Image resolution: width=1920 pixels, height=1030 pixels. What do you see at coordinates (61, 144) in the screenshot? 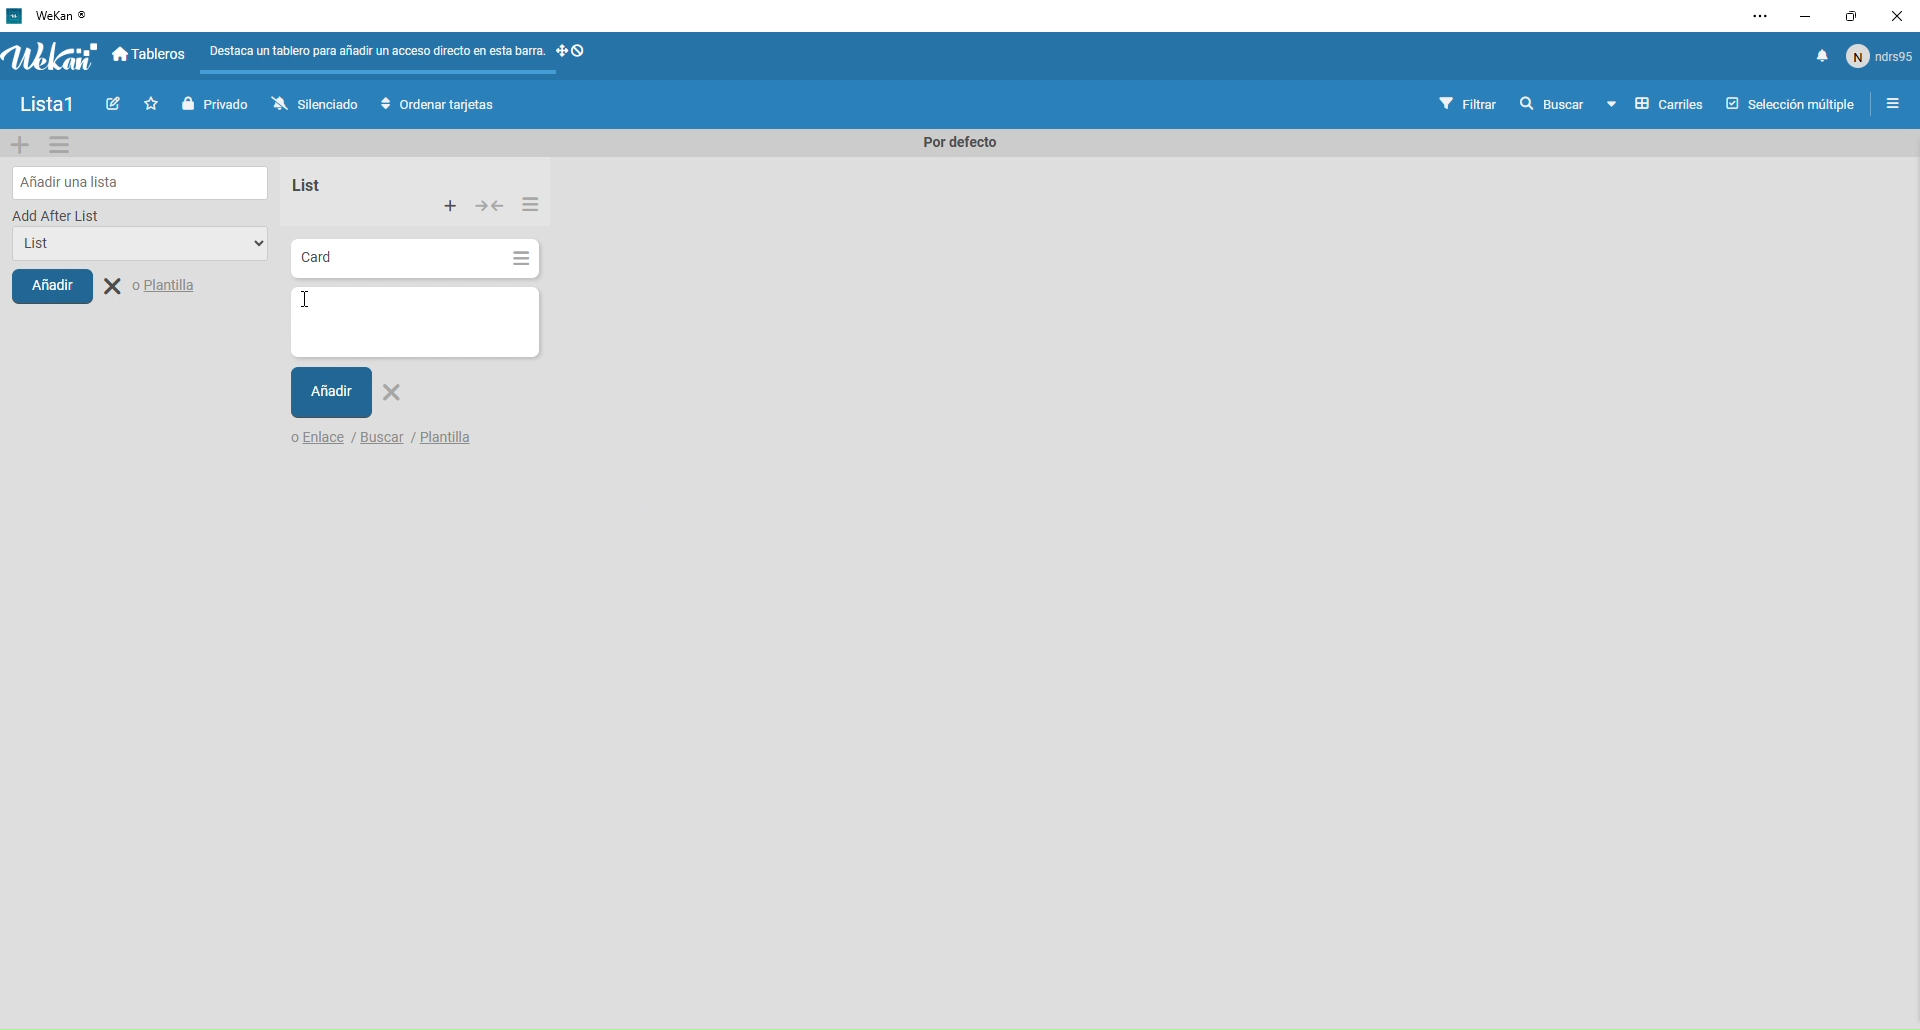
I see `Menu` at bounding box center [61, 144].